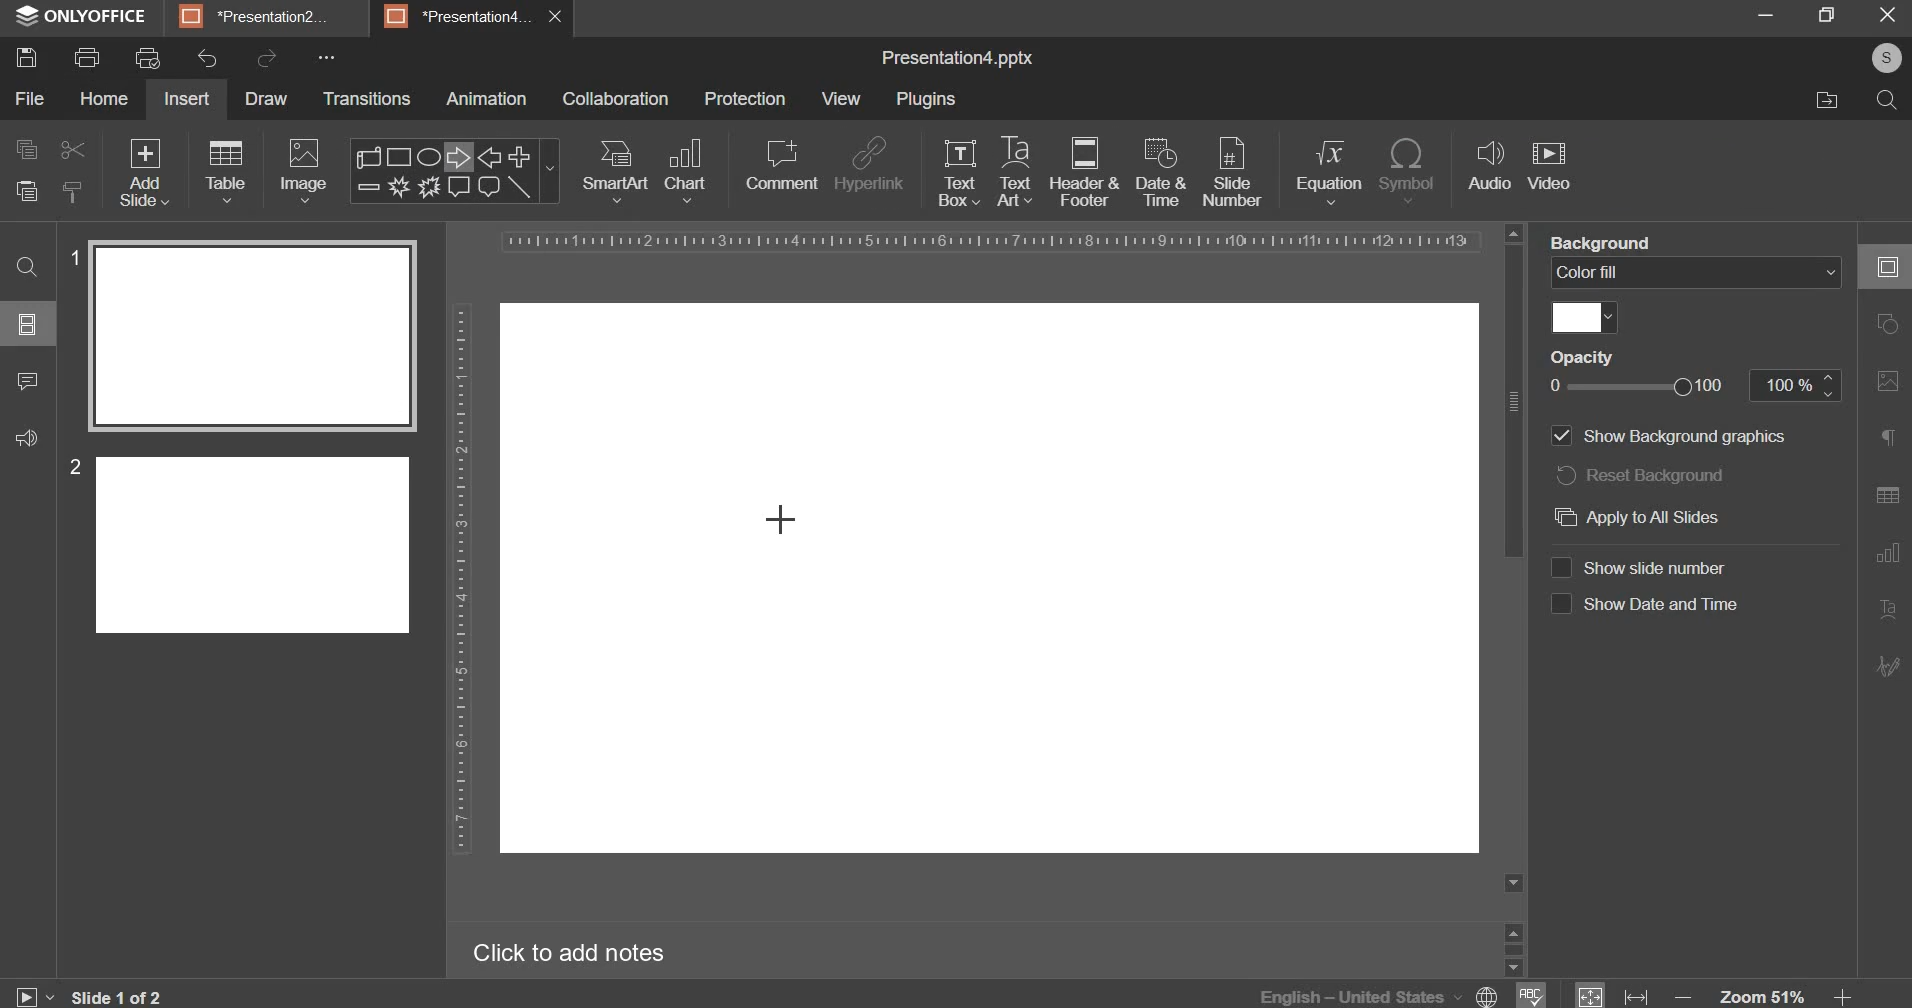  Describe the element at coordinates (839, 99) in the screenshot. I see `view` at that location.